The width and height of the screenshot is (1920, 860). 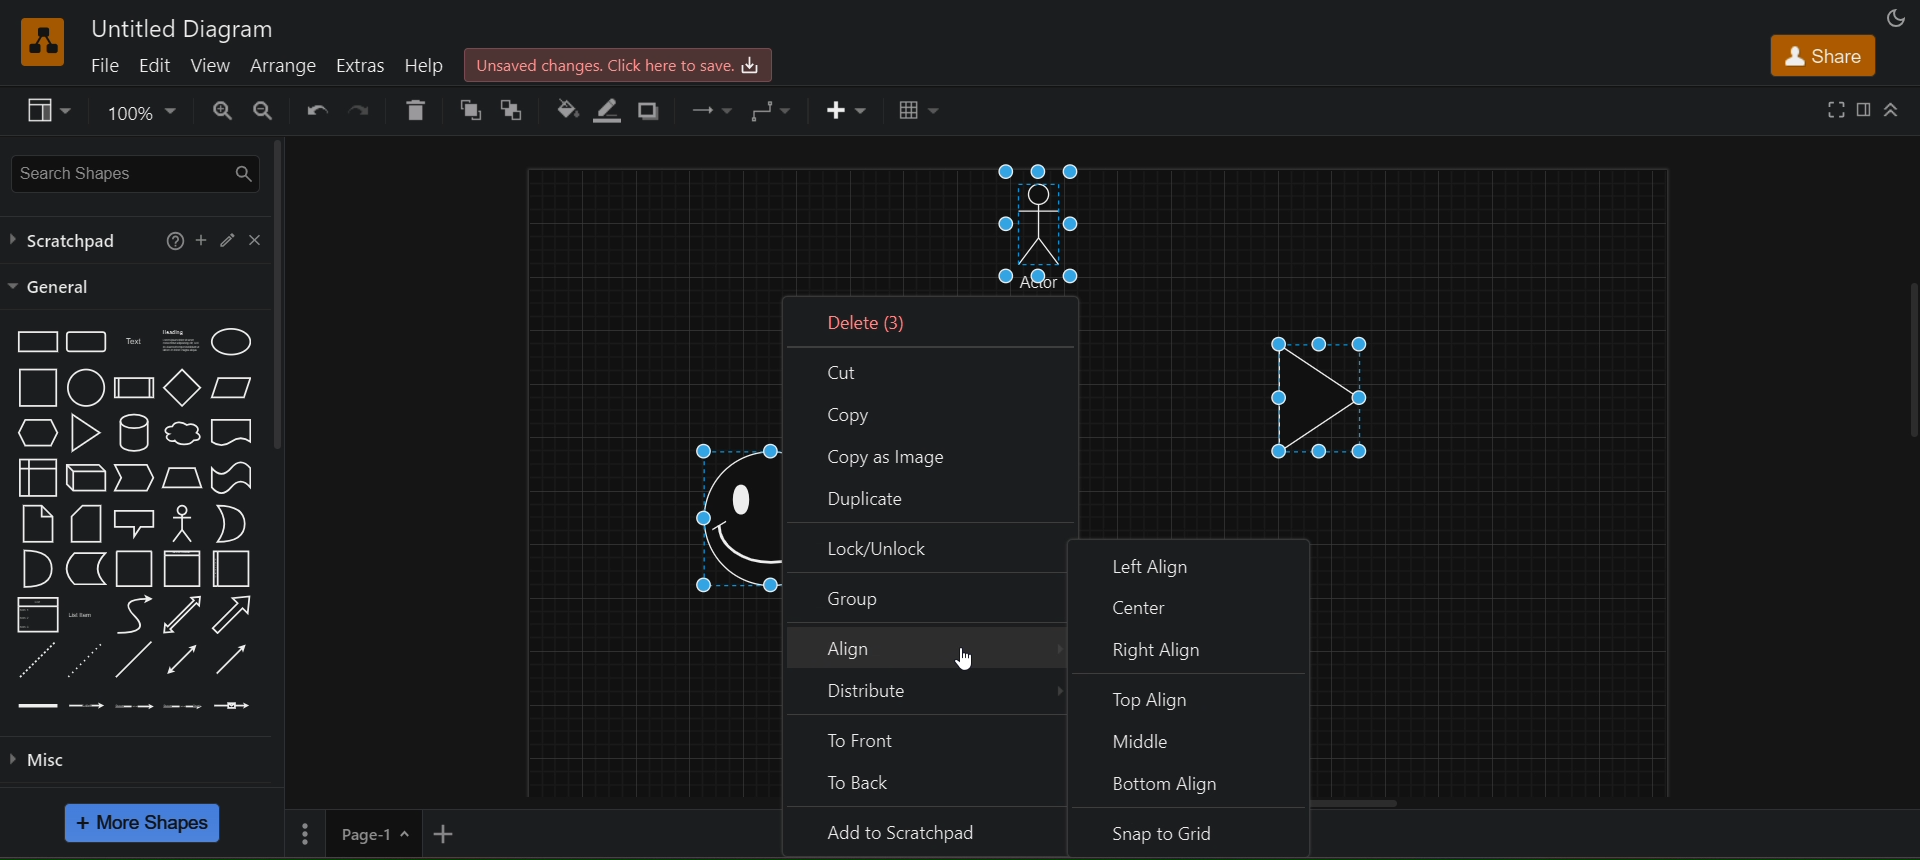 I want to click on line, so click(x=135, y=660).